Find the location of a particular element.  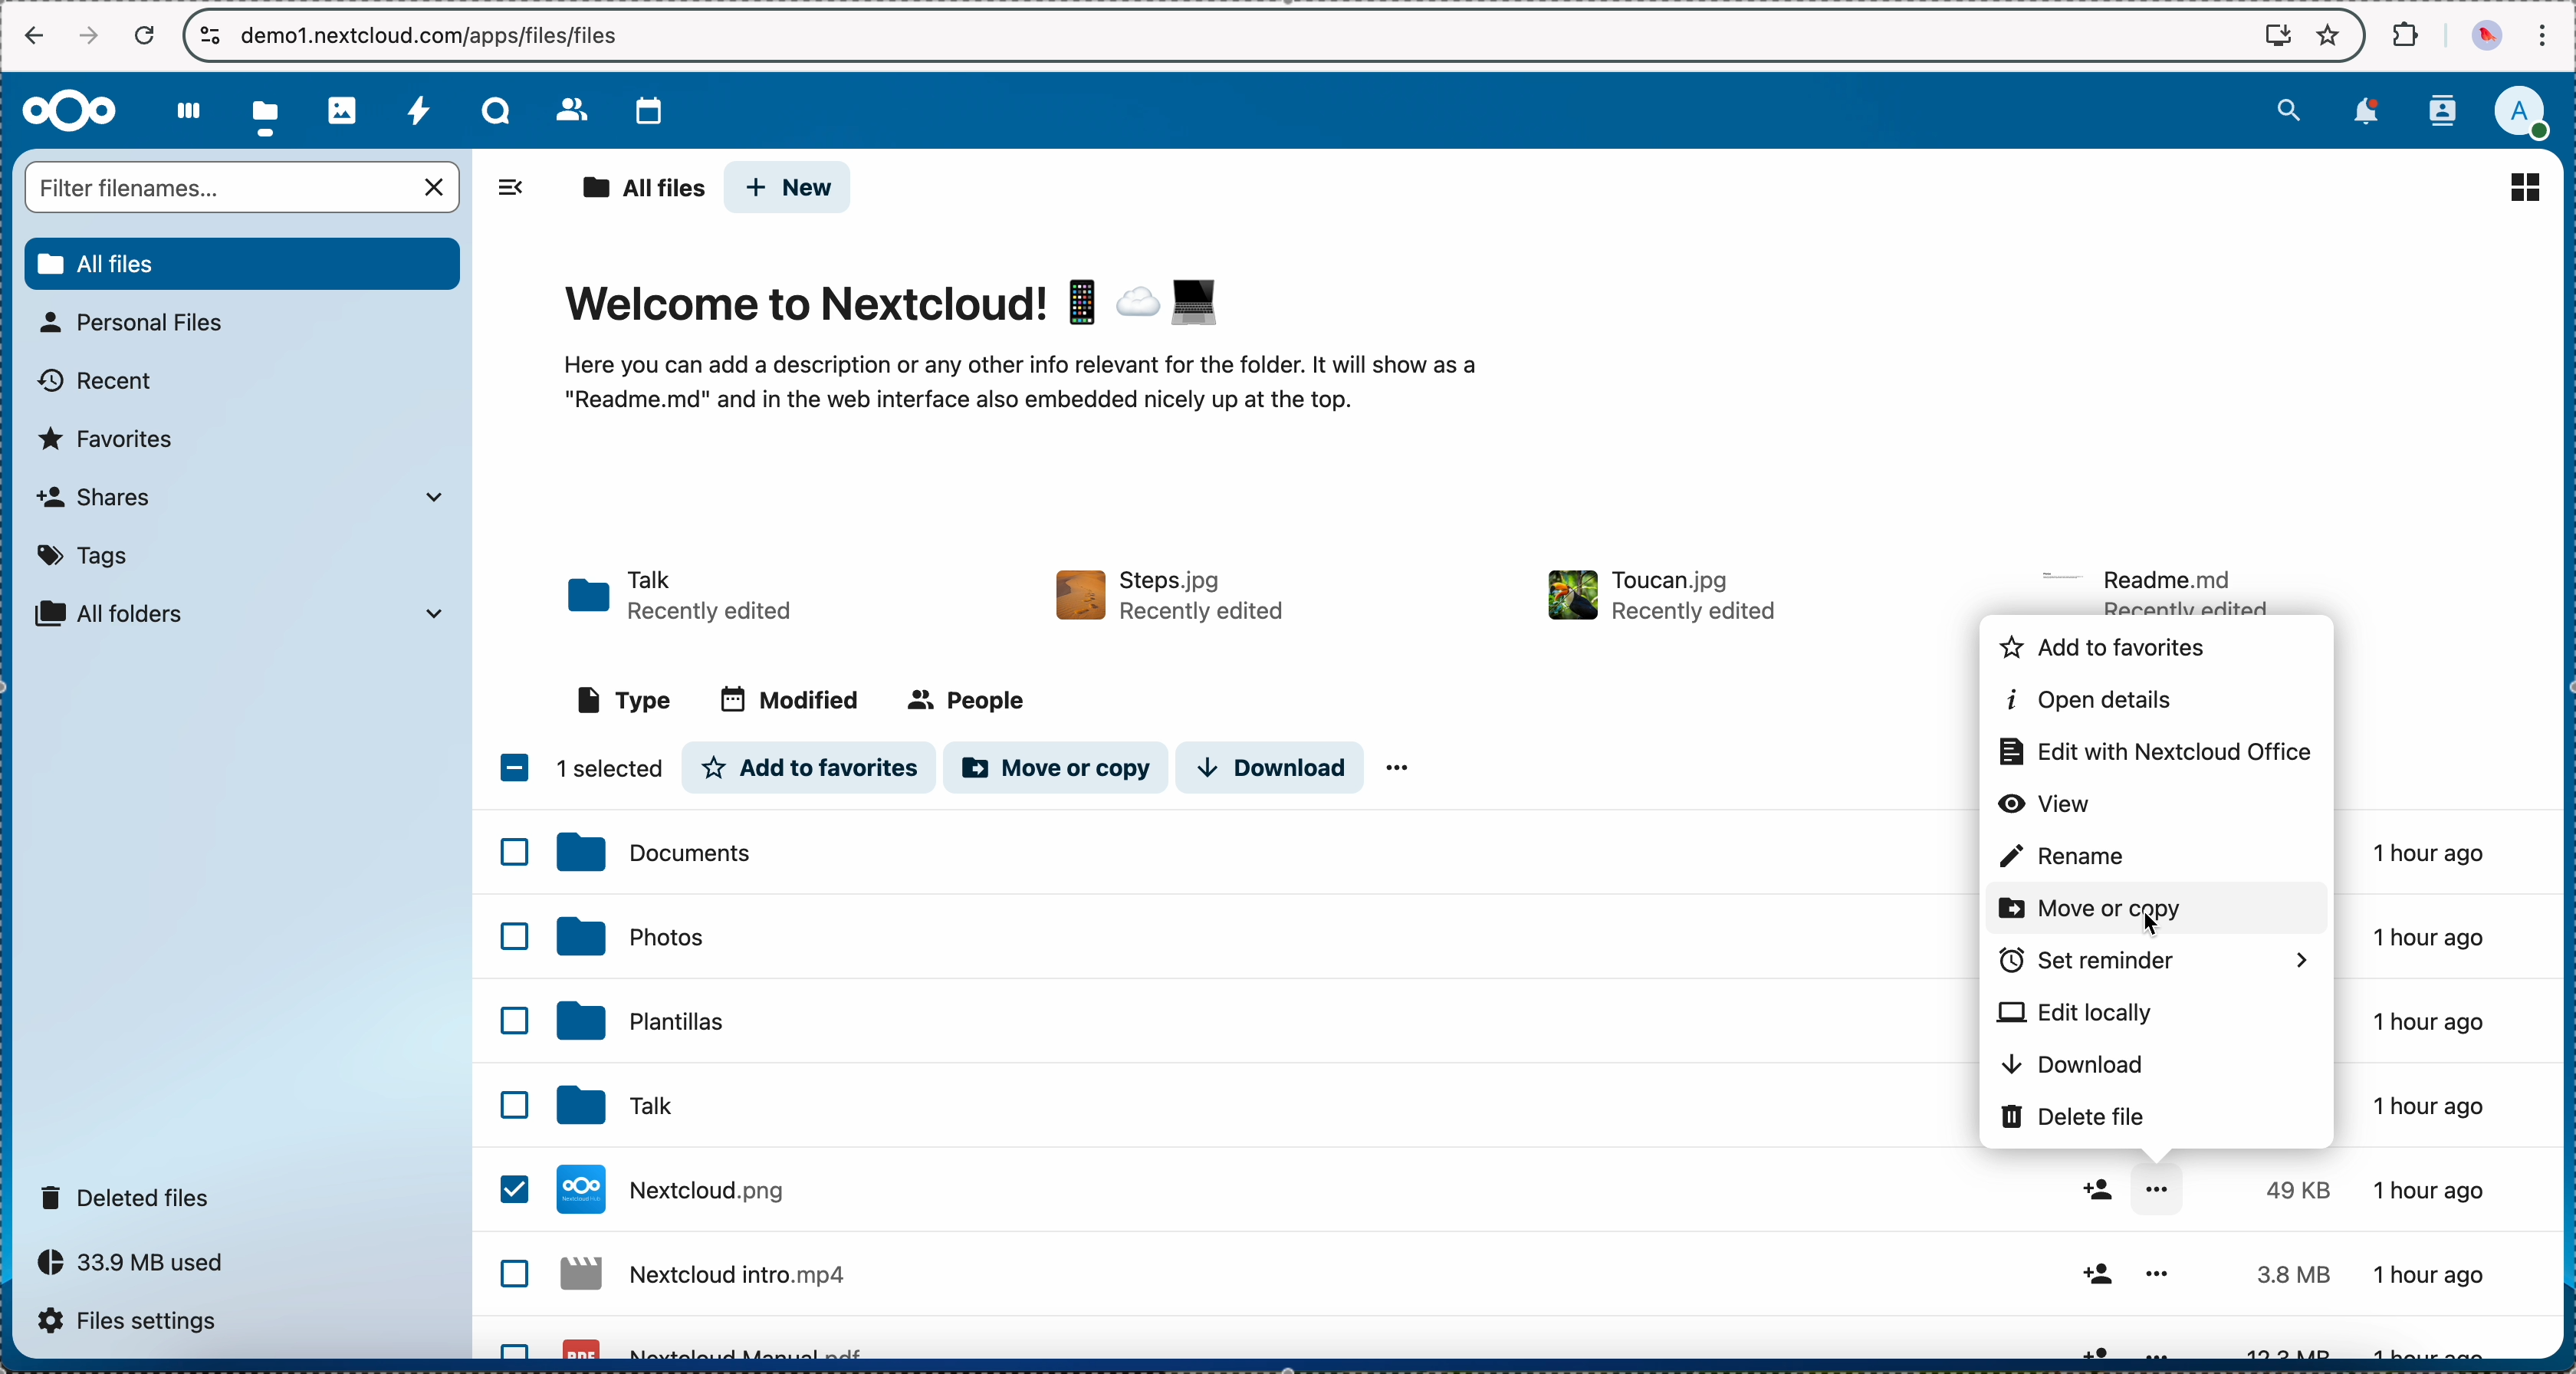

set reminder is located at coordinates (2158, 959).